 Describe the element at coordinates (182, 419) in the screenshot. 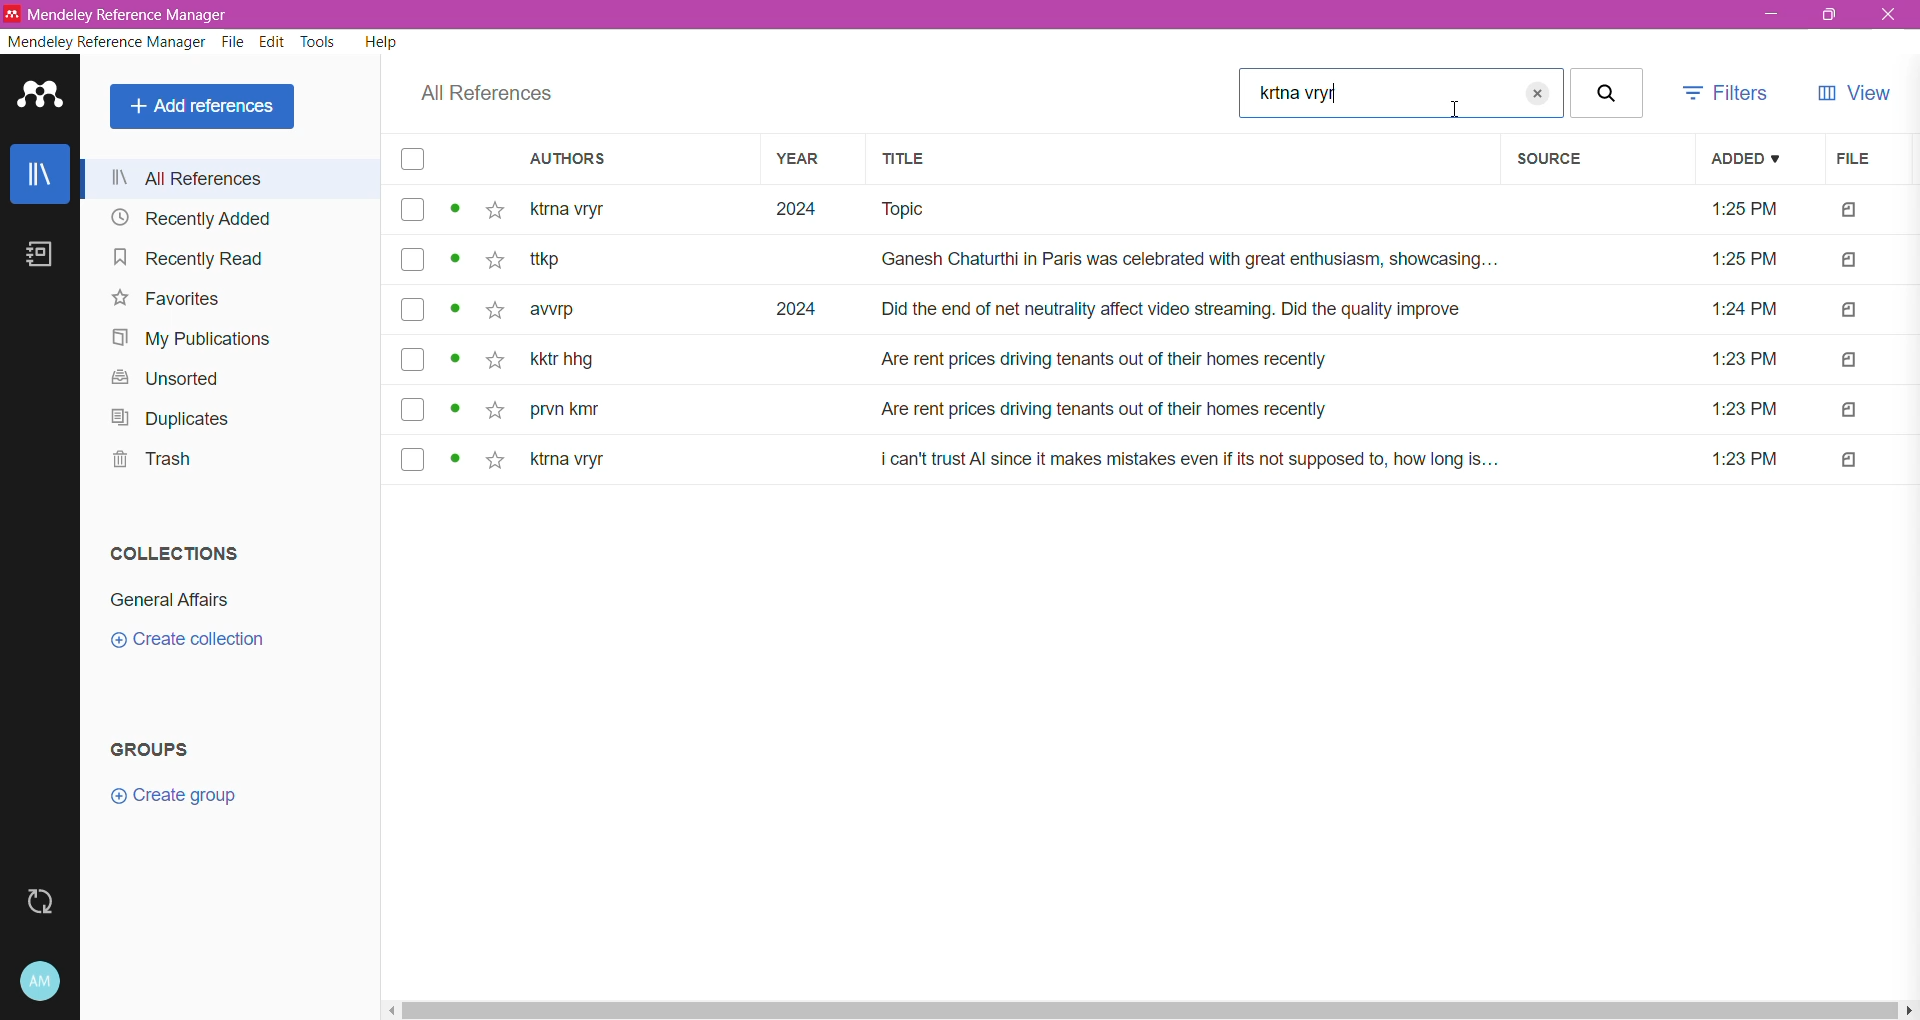

I see `Duplicates` at that location.